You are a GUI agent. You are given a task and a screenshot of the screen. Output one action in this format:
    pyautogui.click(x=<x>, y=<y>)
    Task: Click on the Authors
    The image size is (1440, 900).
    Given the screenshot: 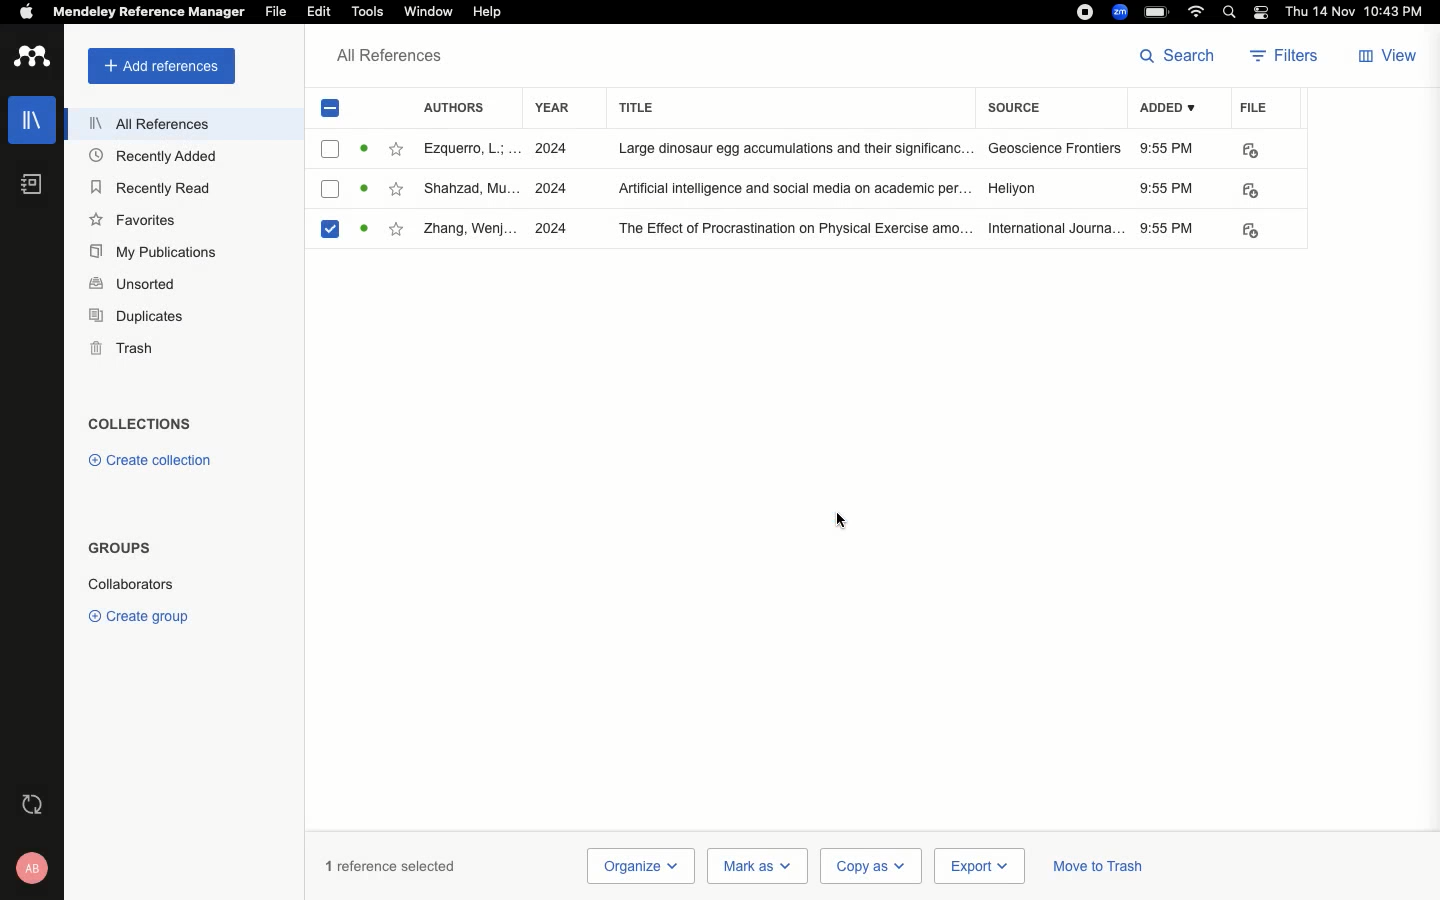 What is the action you would take?
    pyautogui.click(x=461, y=106)
    